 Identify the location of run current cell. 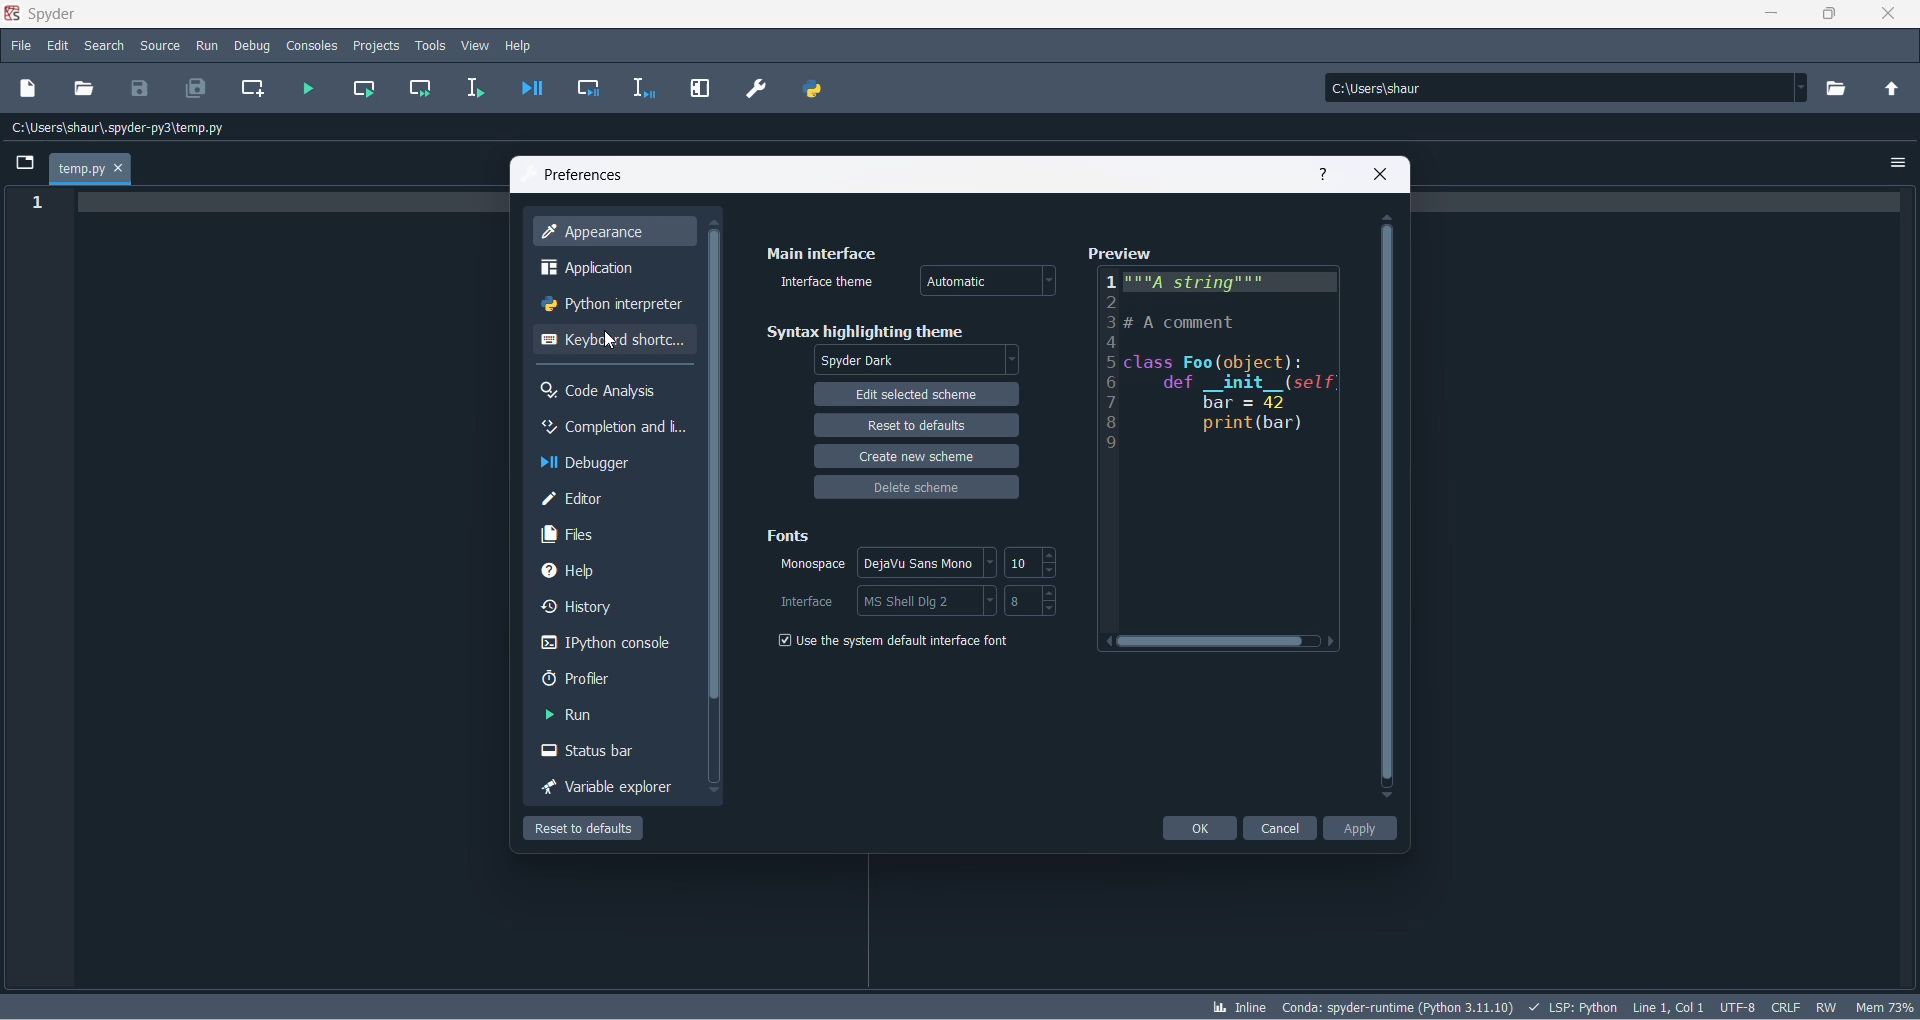
(364, 86).